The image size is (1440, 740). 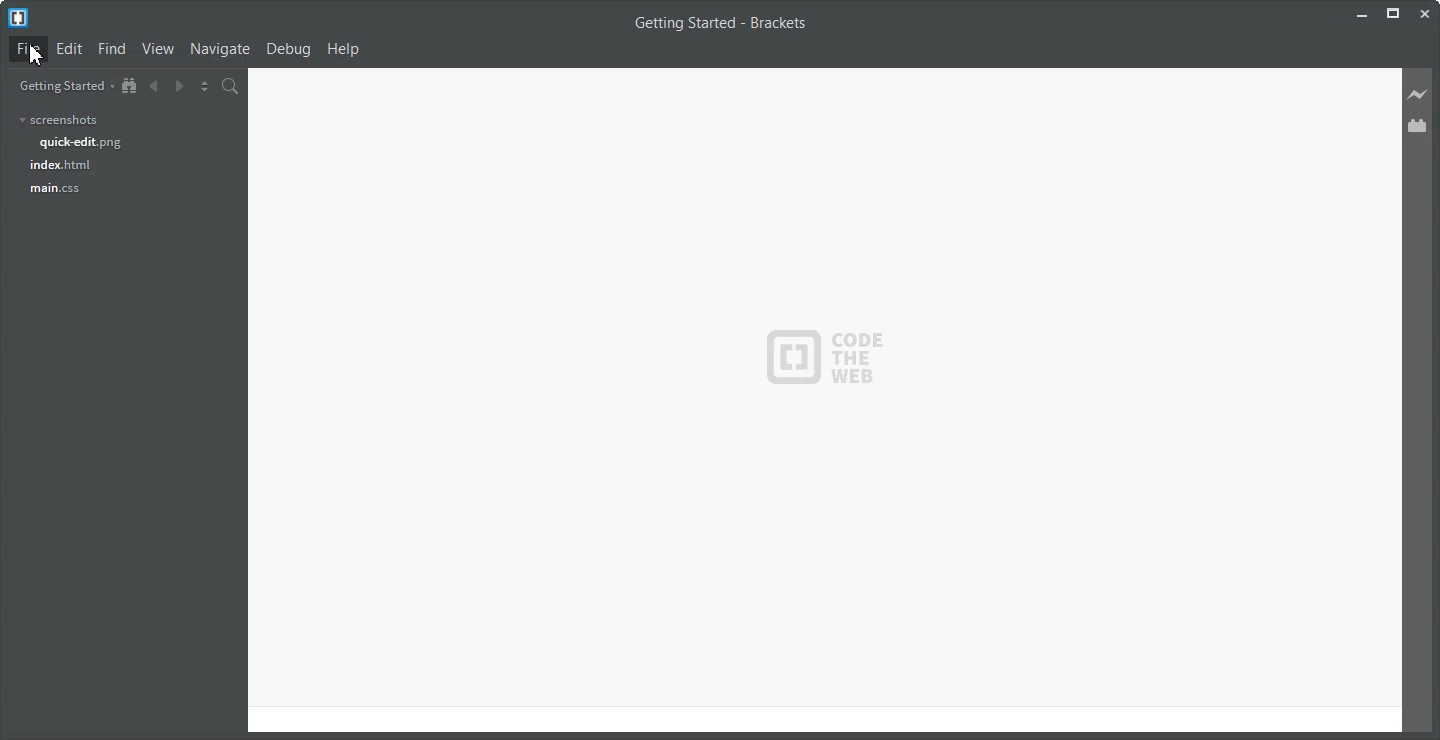 What do you see at coordinates (1419, 125) in the screenshot?
I see `Extension Manager` at bounding box center [1419, 125].